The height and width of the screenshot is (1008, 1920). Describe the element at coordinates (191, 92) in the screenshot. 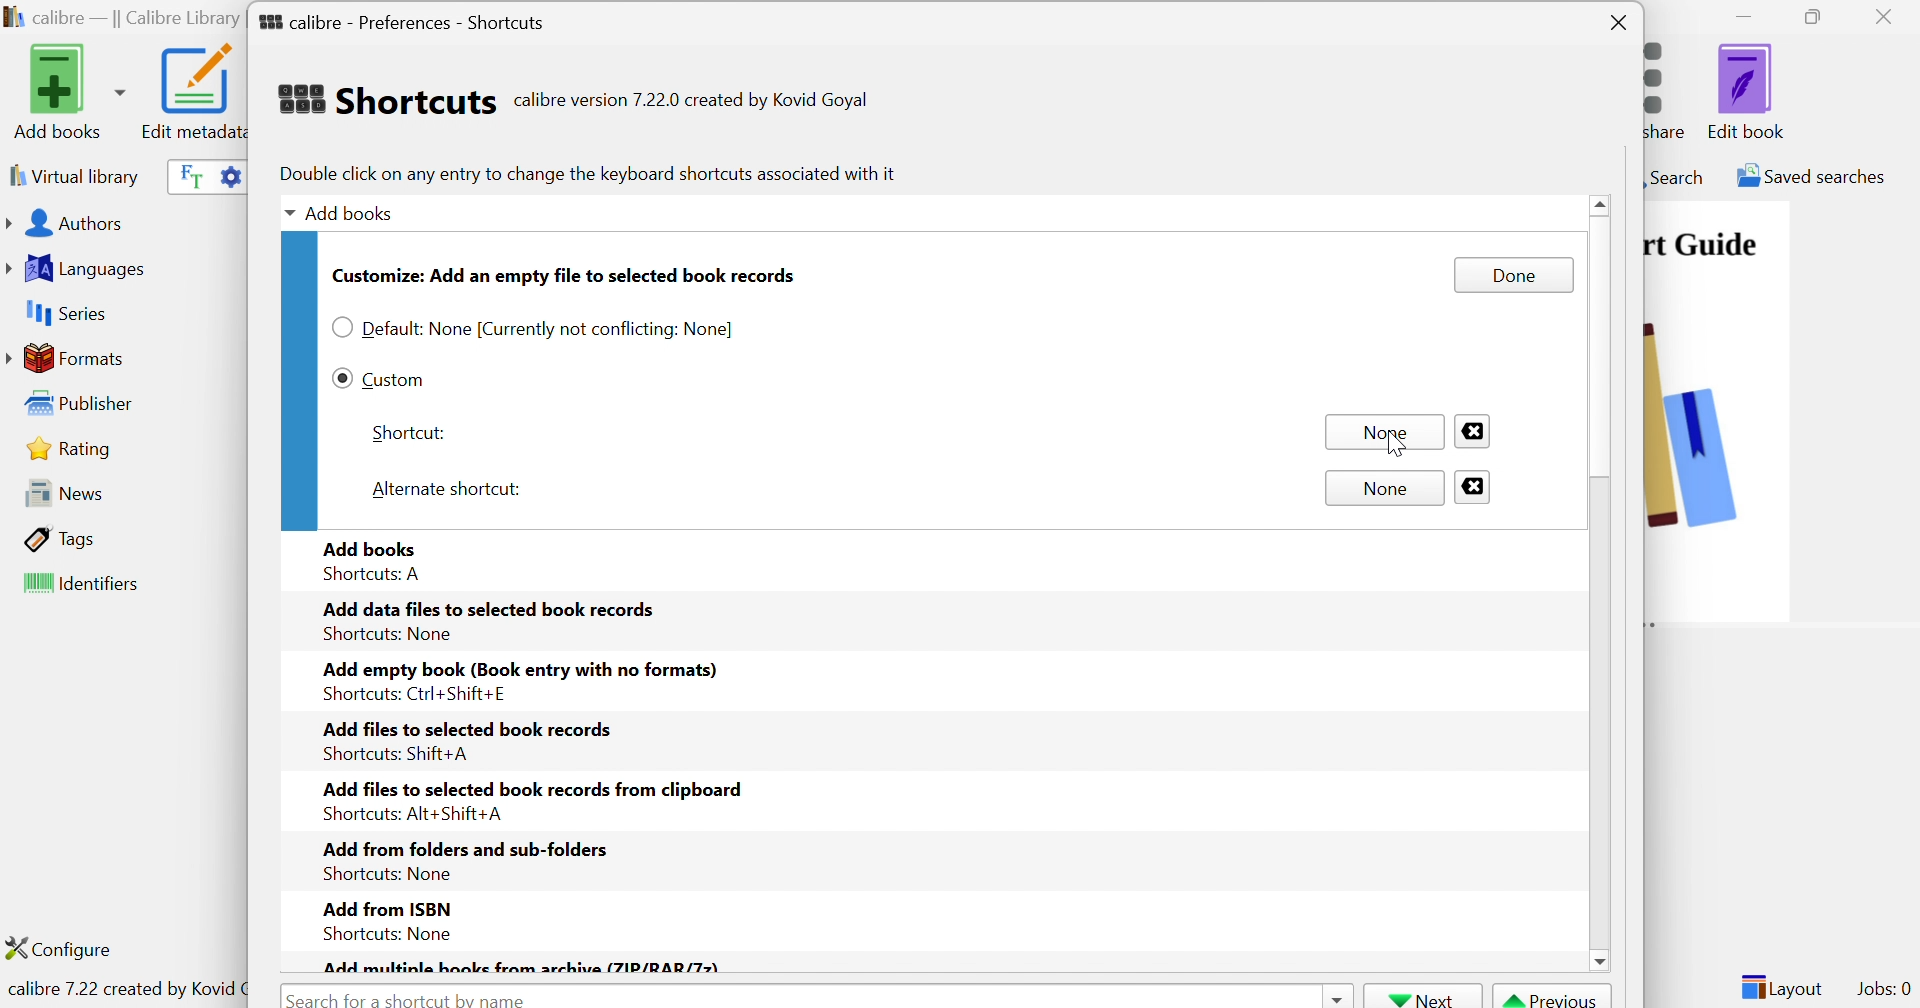

I see `Edit metadata` at that location.